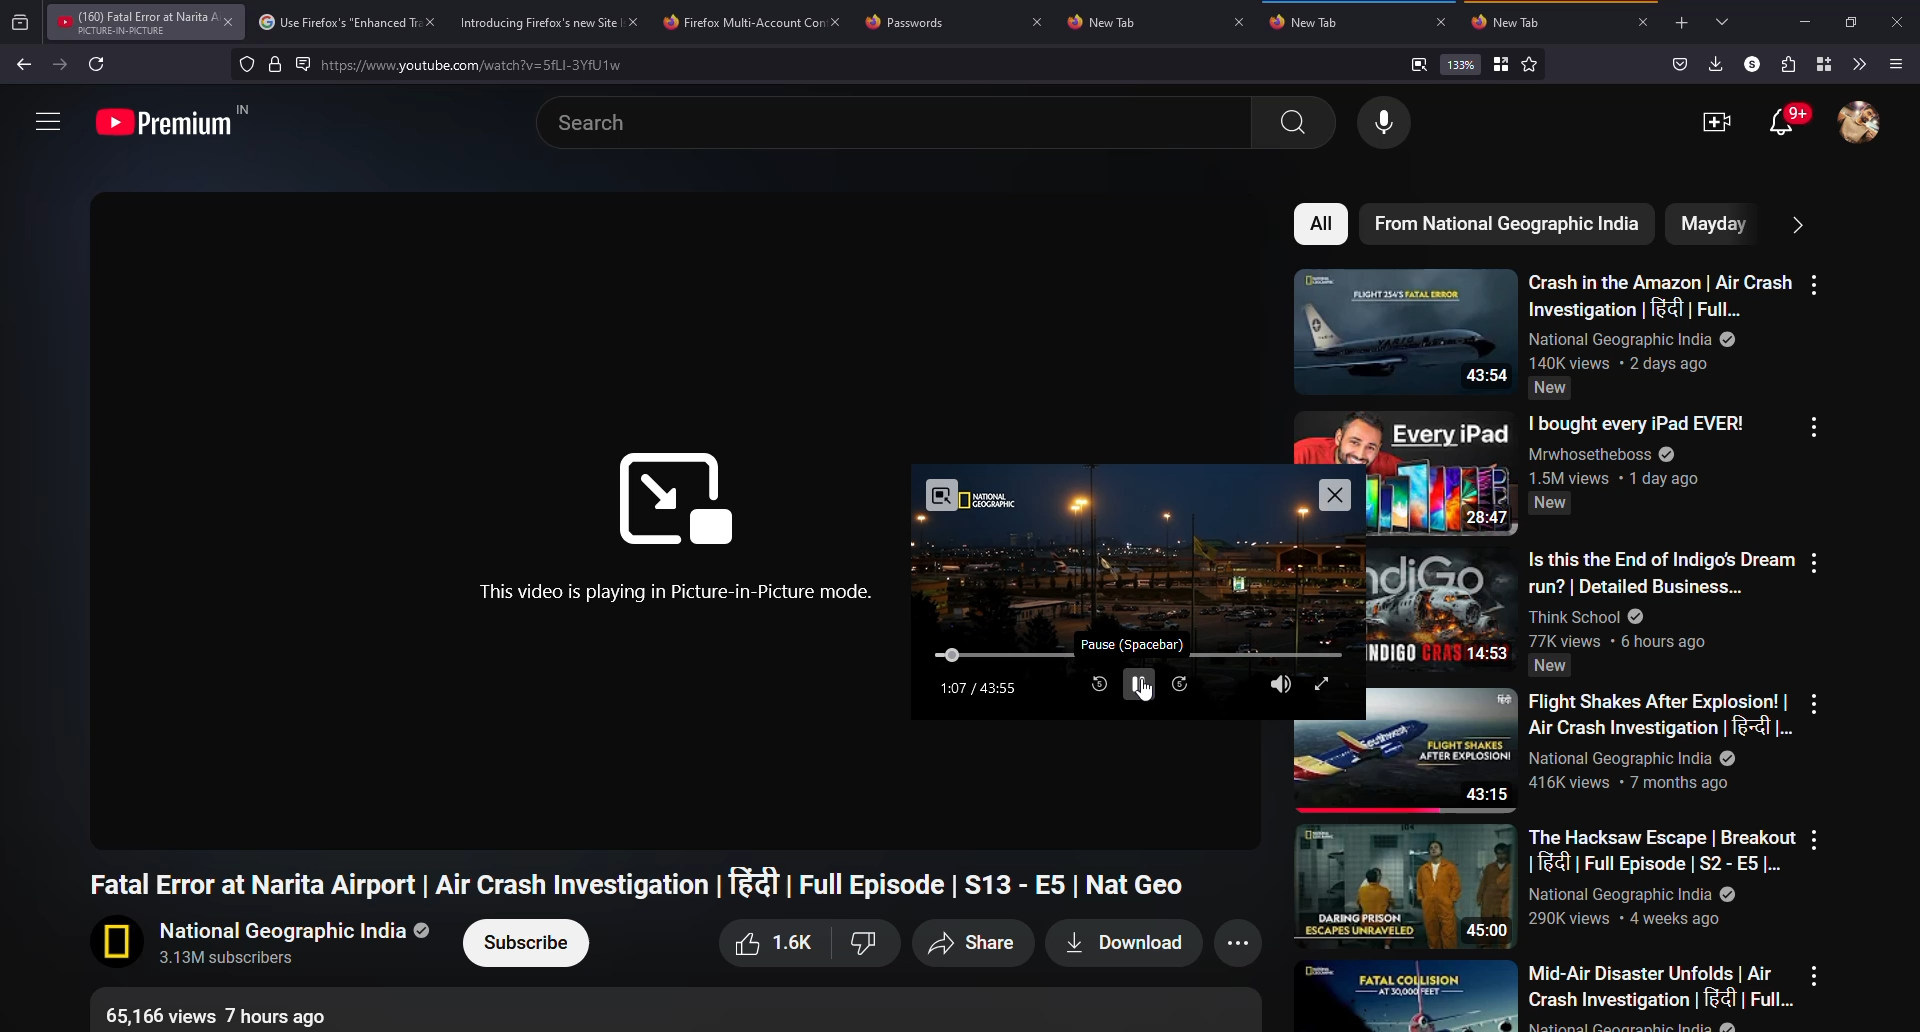  Describe the element at coordinates (1662, 877) in the screenshot. I see `video text description` at that location.